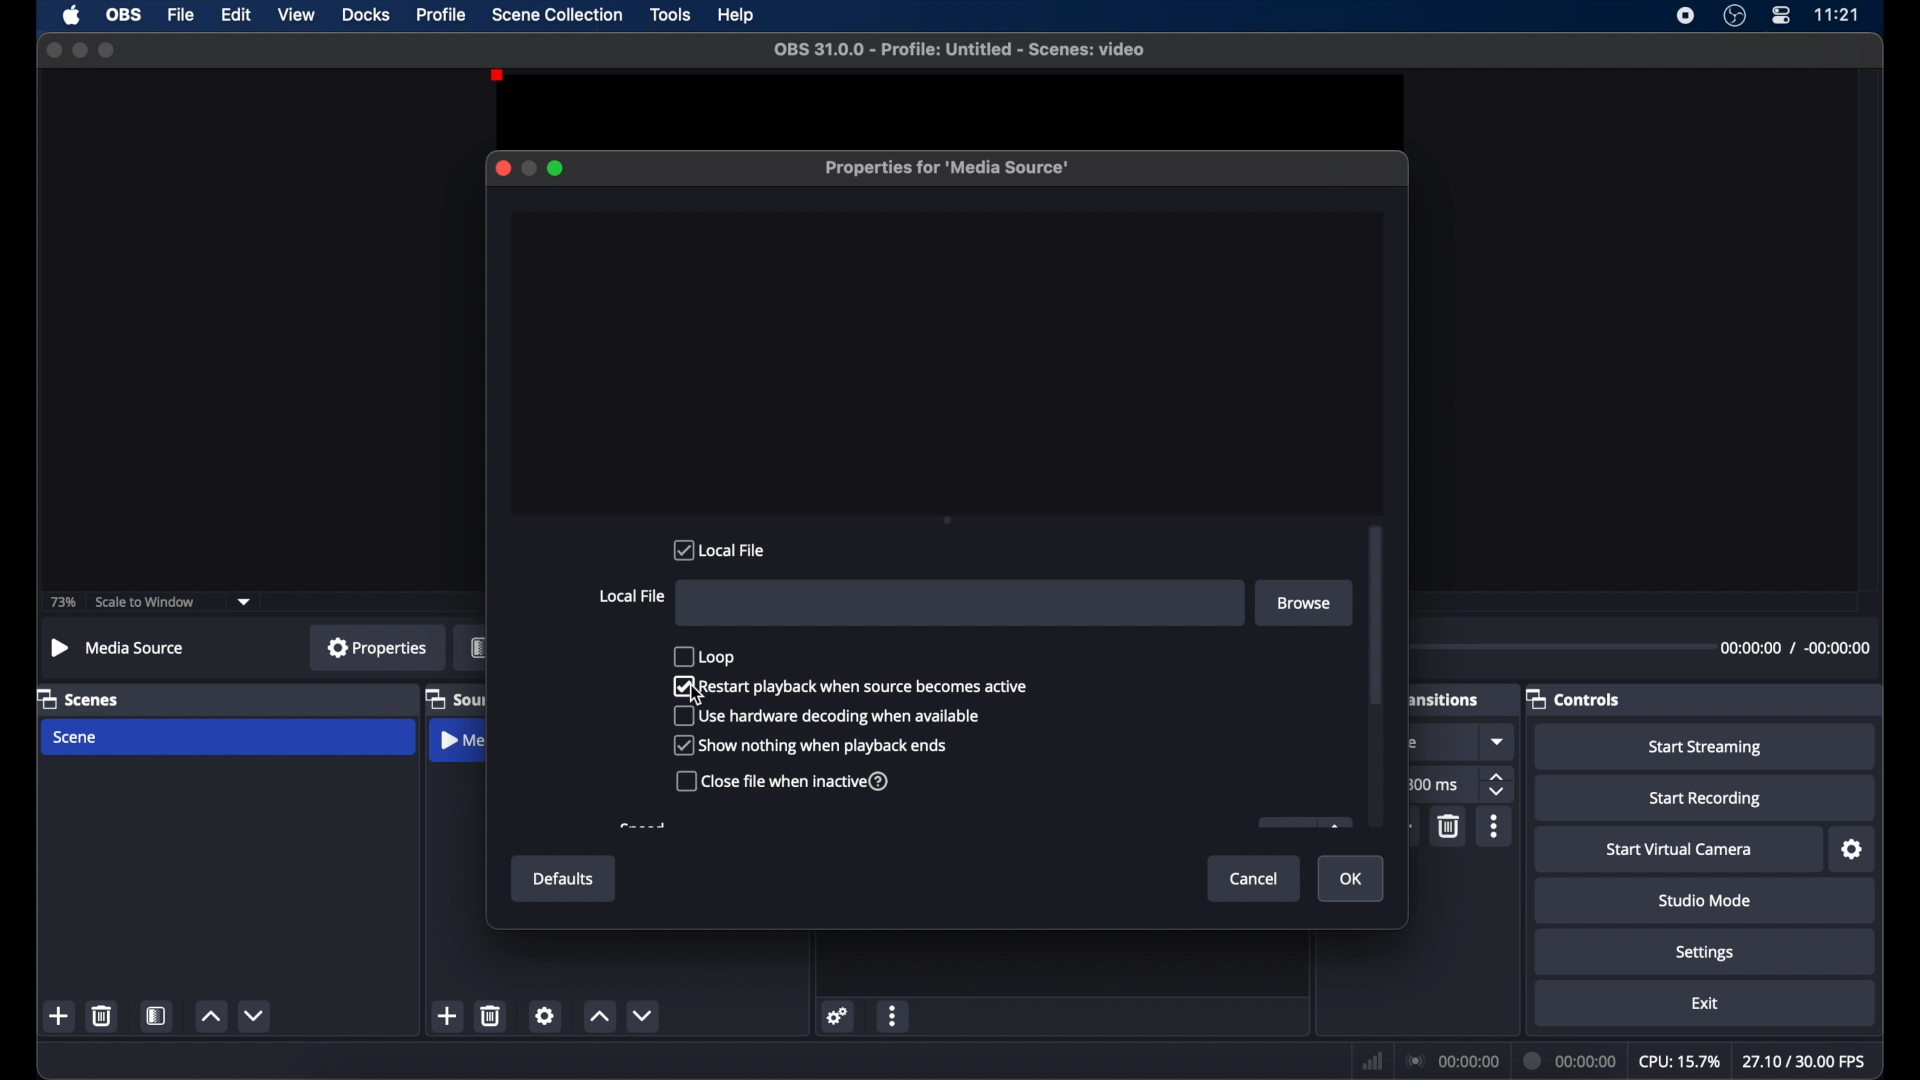 The width and height of the screenshot is (1920, 1080). I want to click on start recording, so click(1706, 799).